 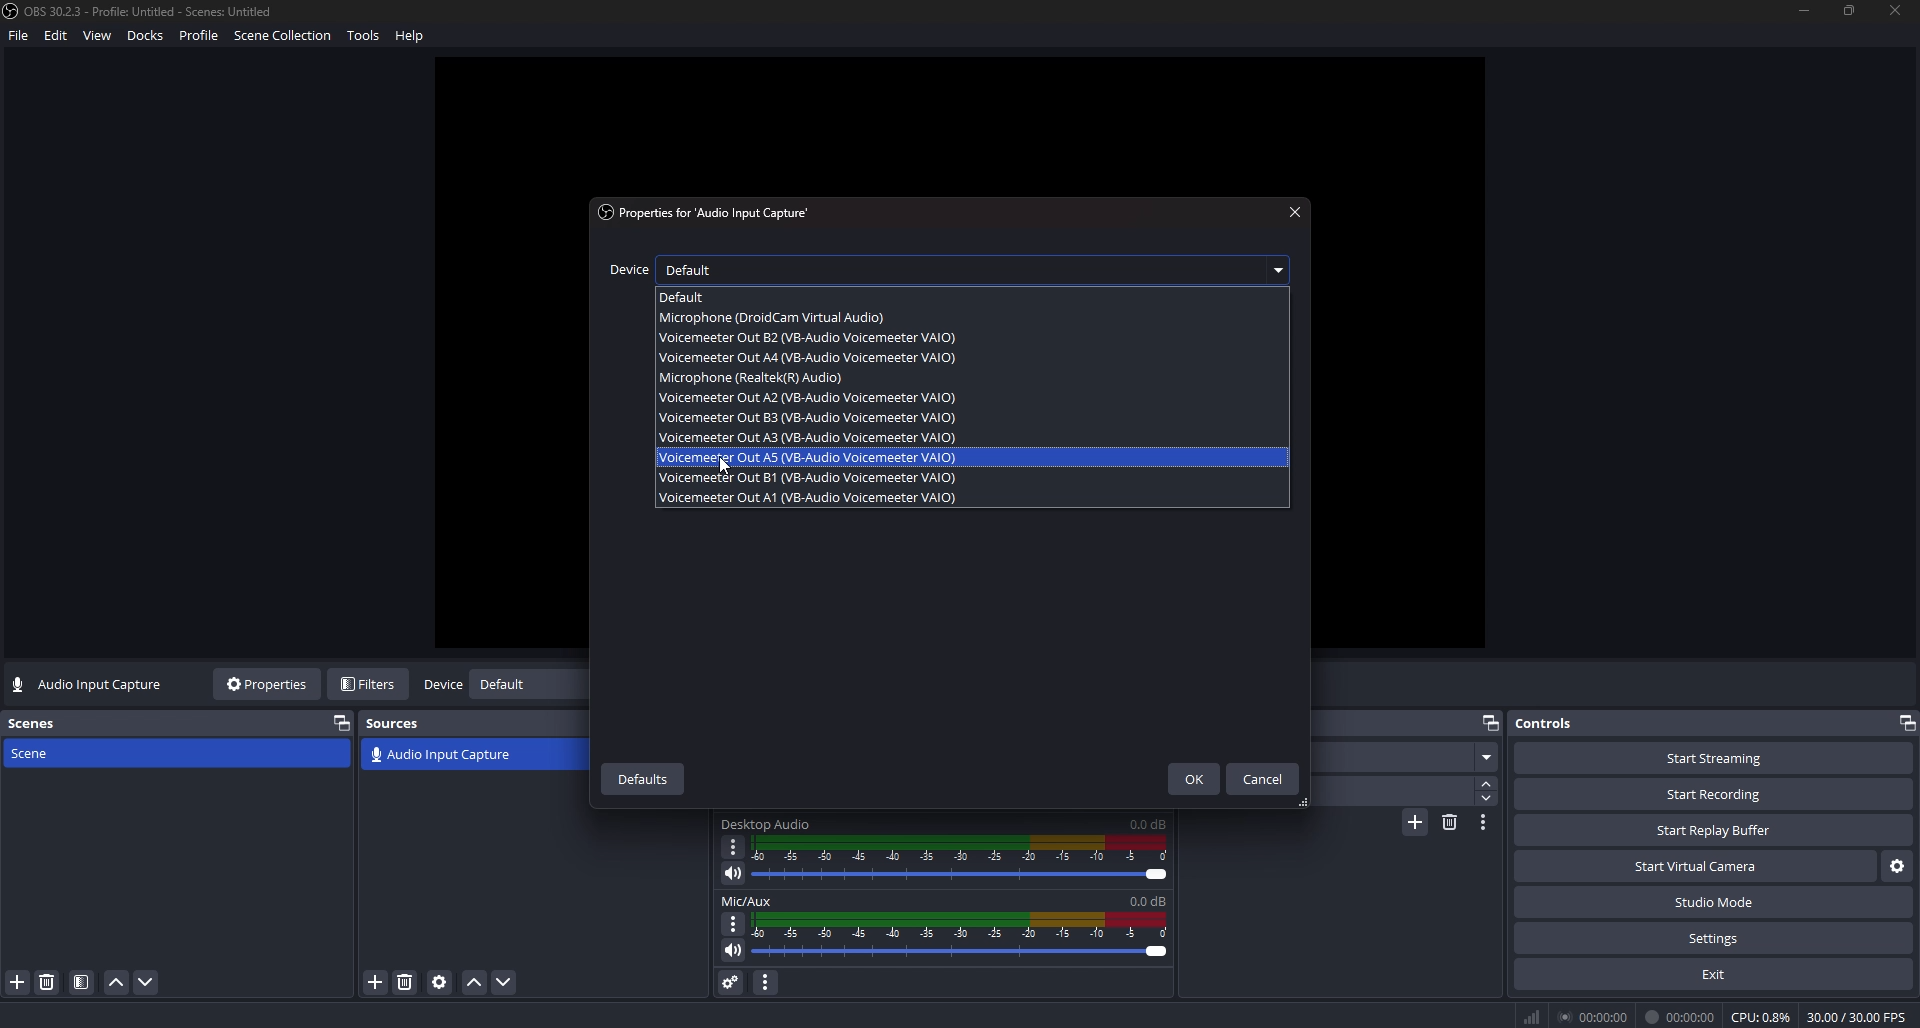 What do you see at coordinates (982, 269) in the screenshot?
I see `default` at bounding box center [982, 269].